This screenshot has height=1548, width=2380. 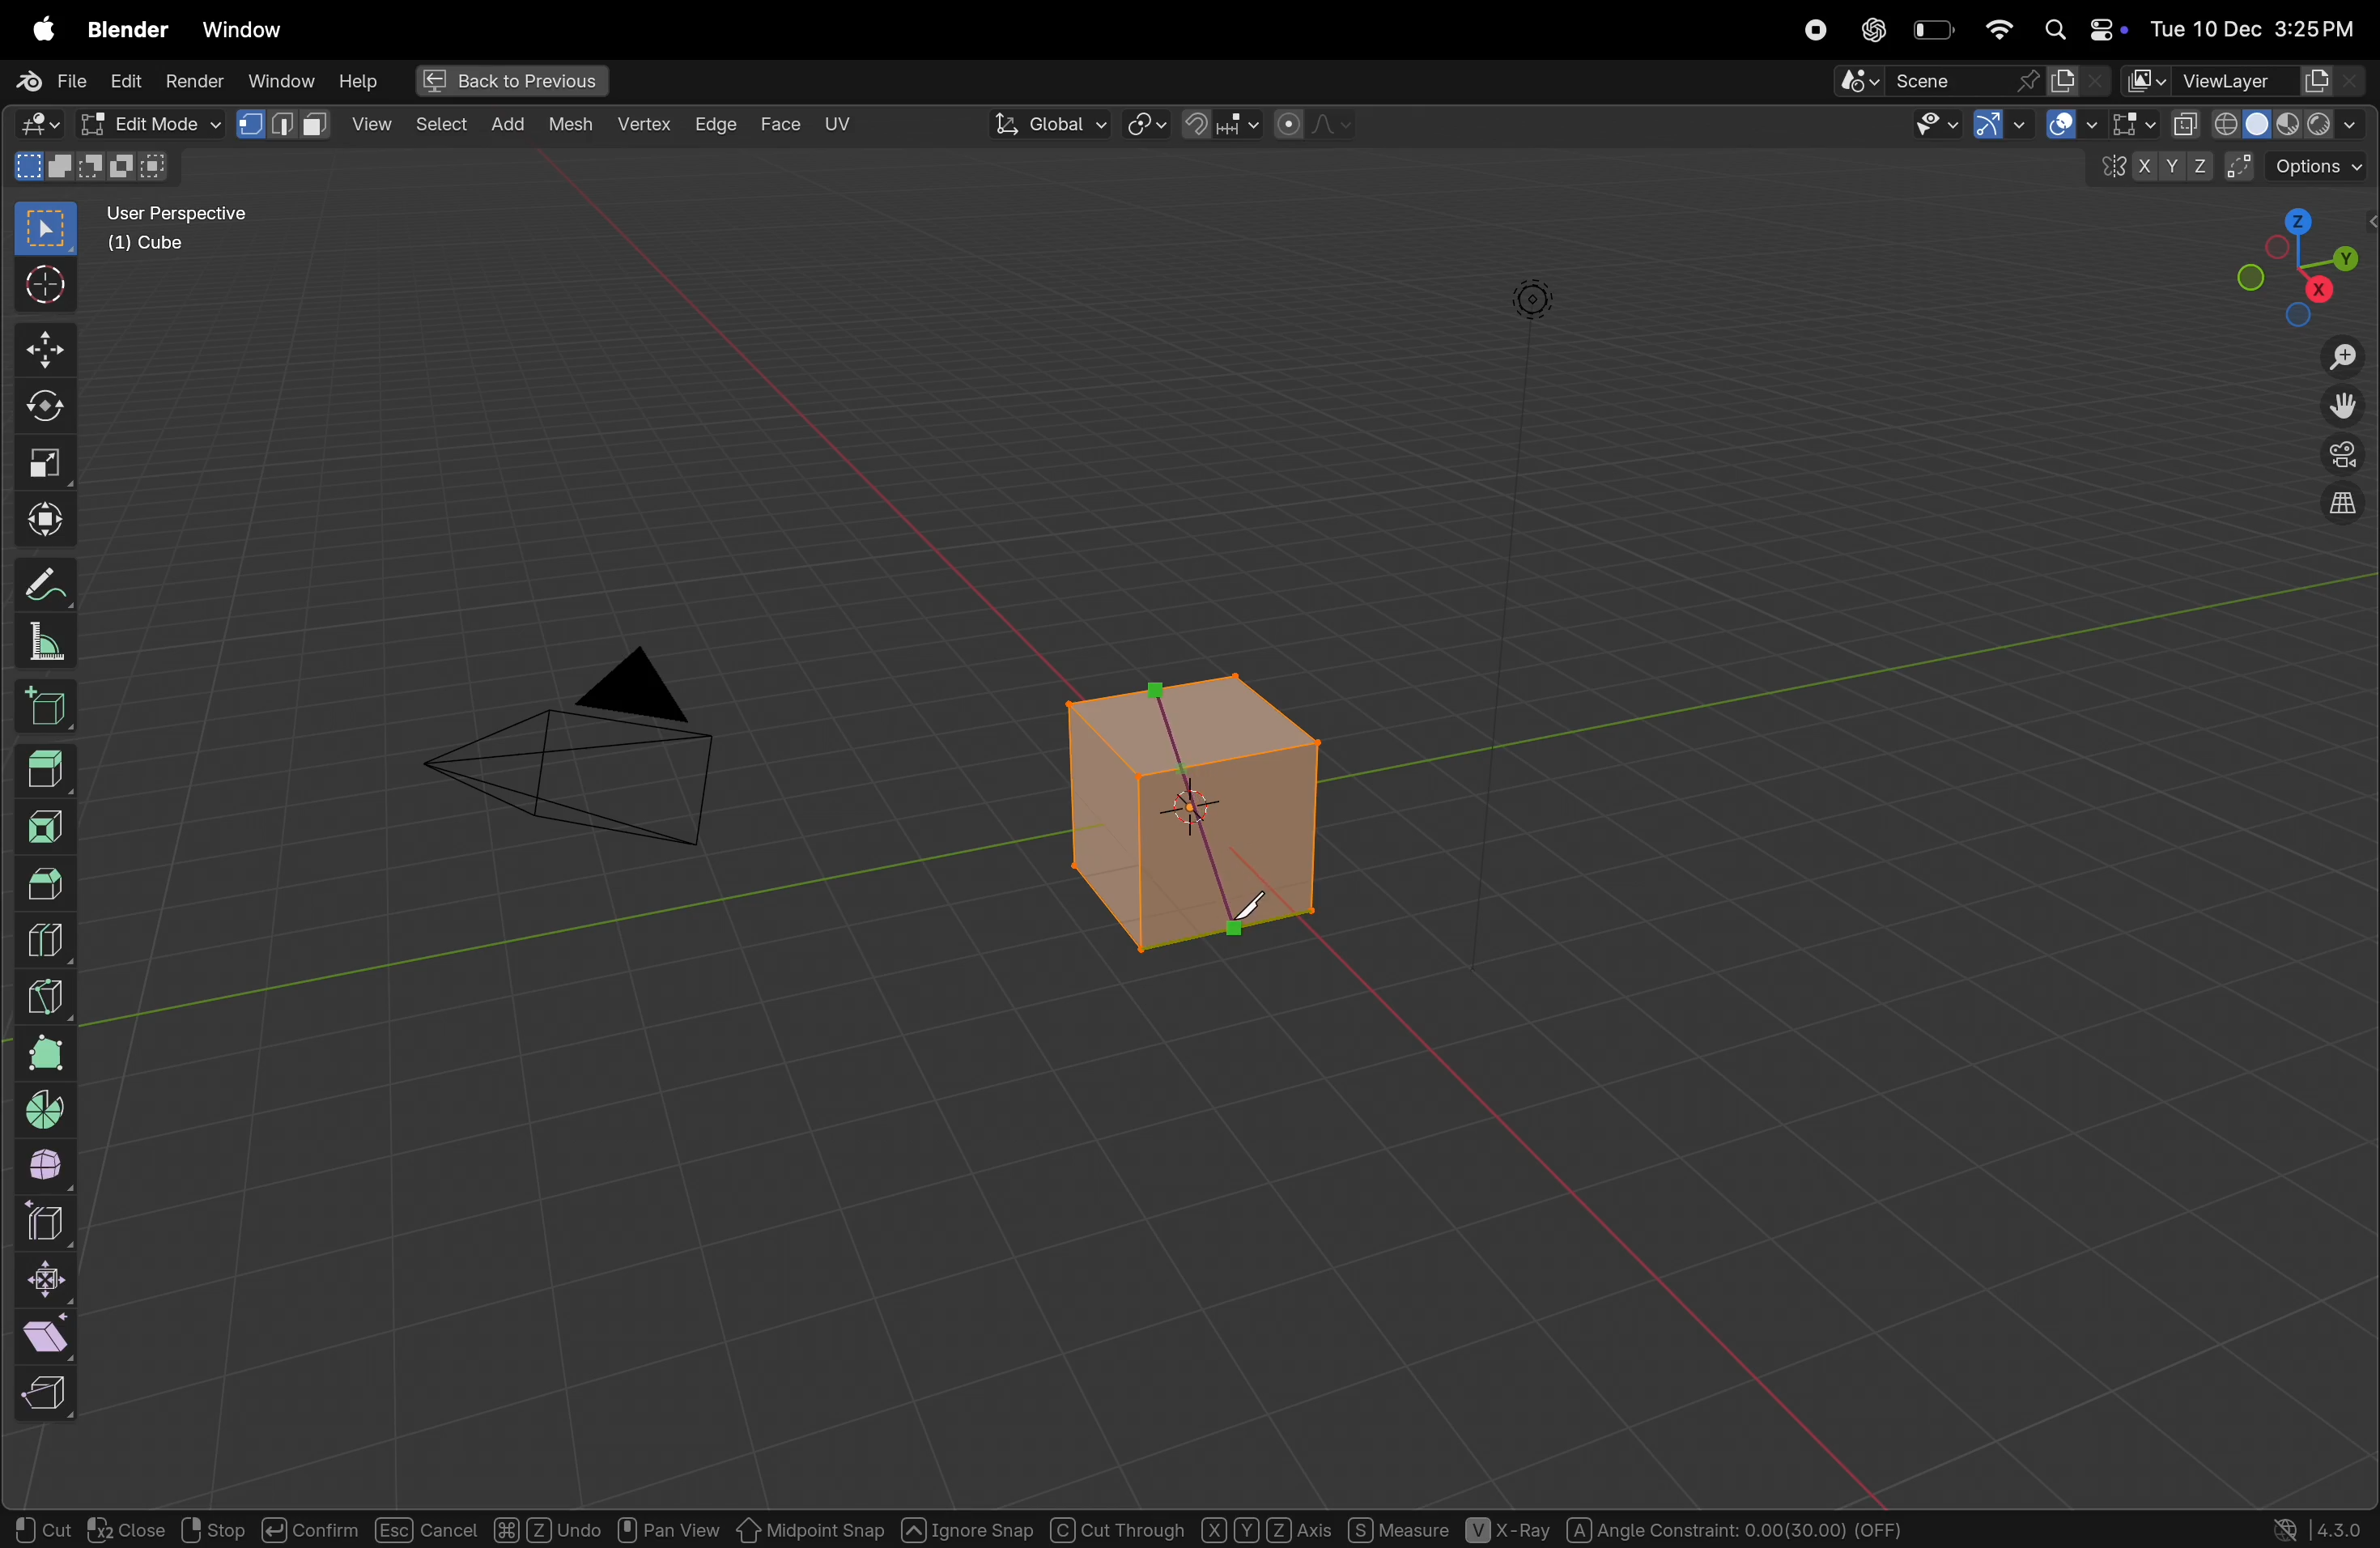 I want to click on camera, so click(x=591, y=760).